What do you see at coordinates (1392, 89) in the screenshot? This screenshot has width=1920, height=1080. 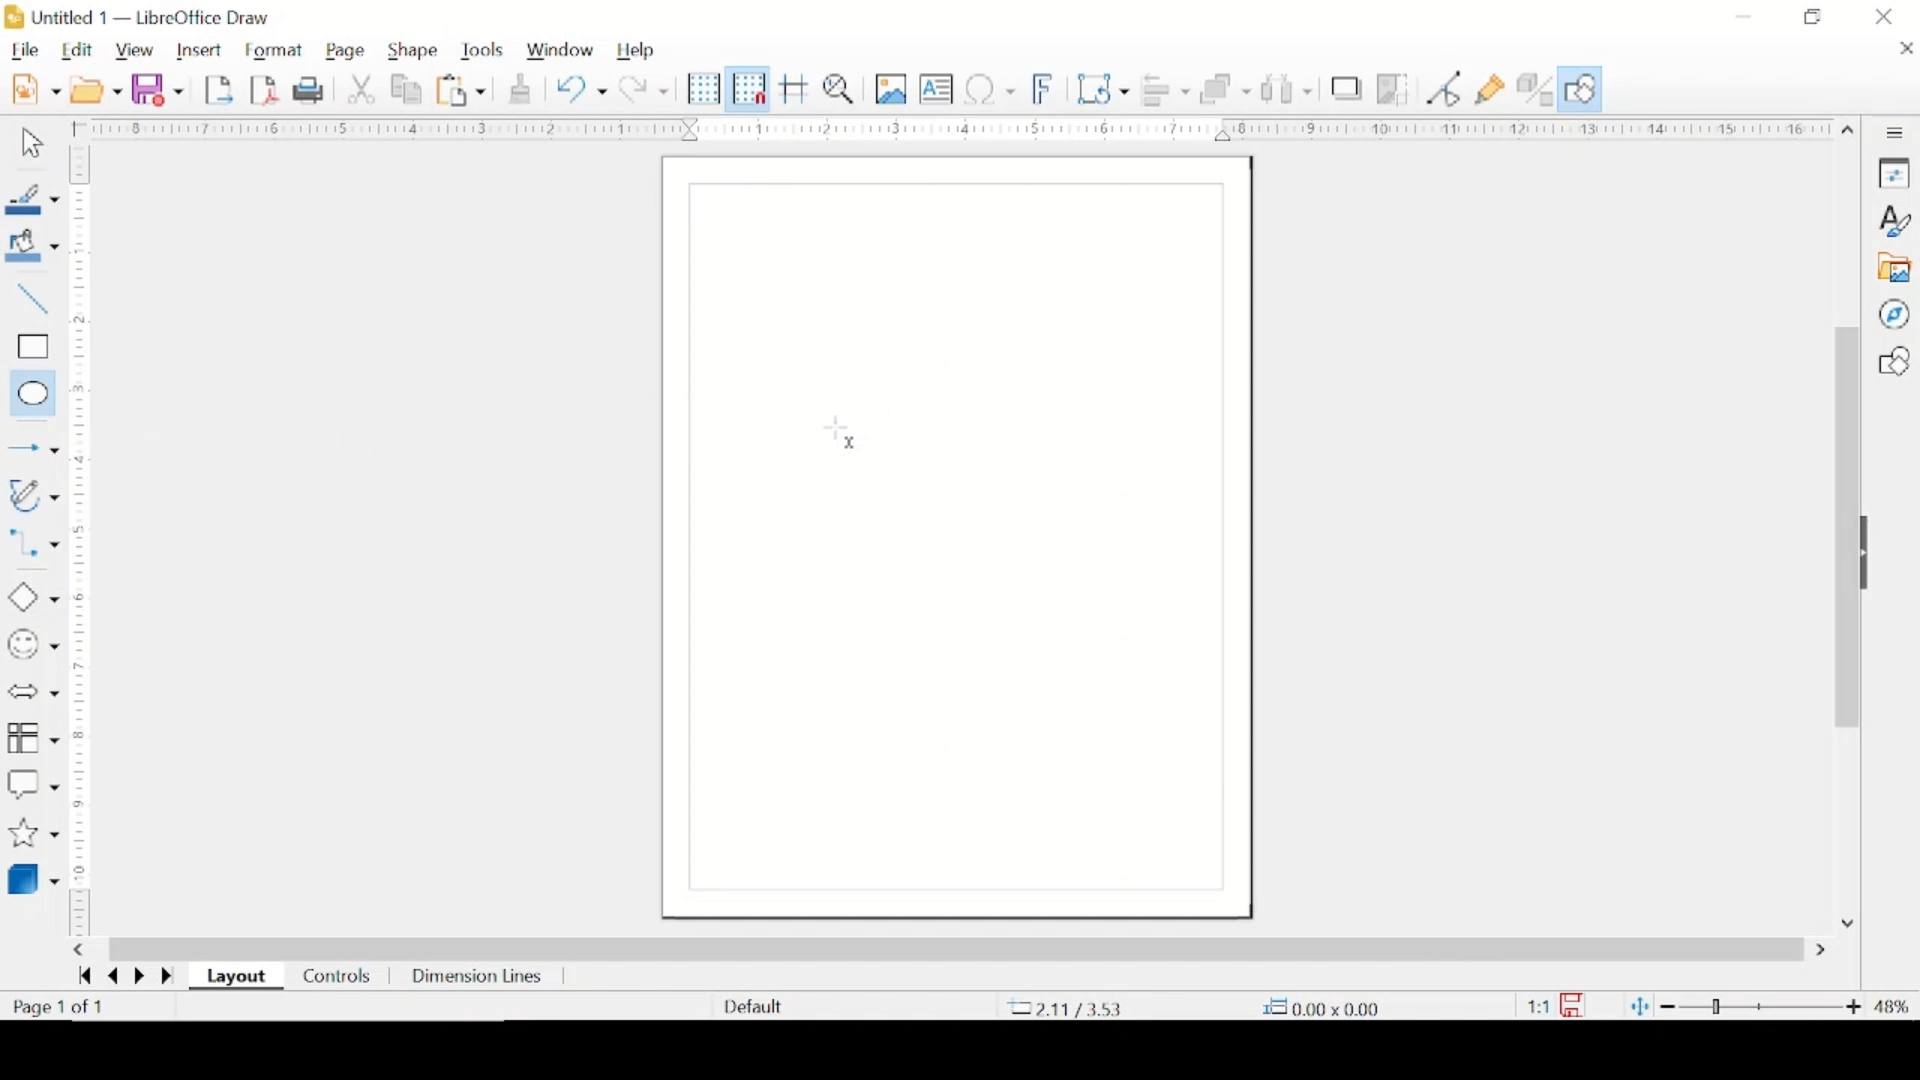 I see `crop image ` at bounding box center [1392, 89].